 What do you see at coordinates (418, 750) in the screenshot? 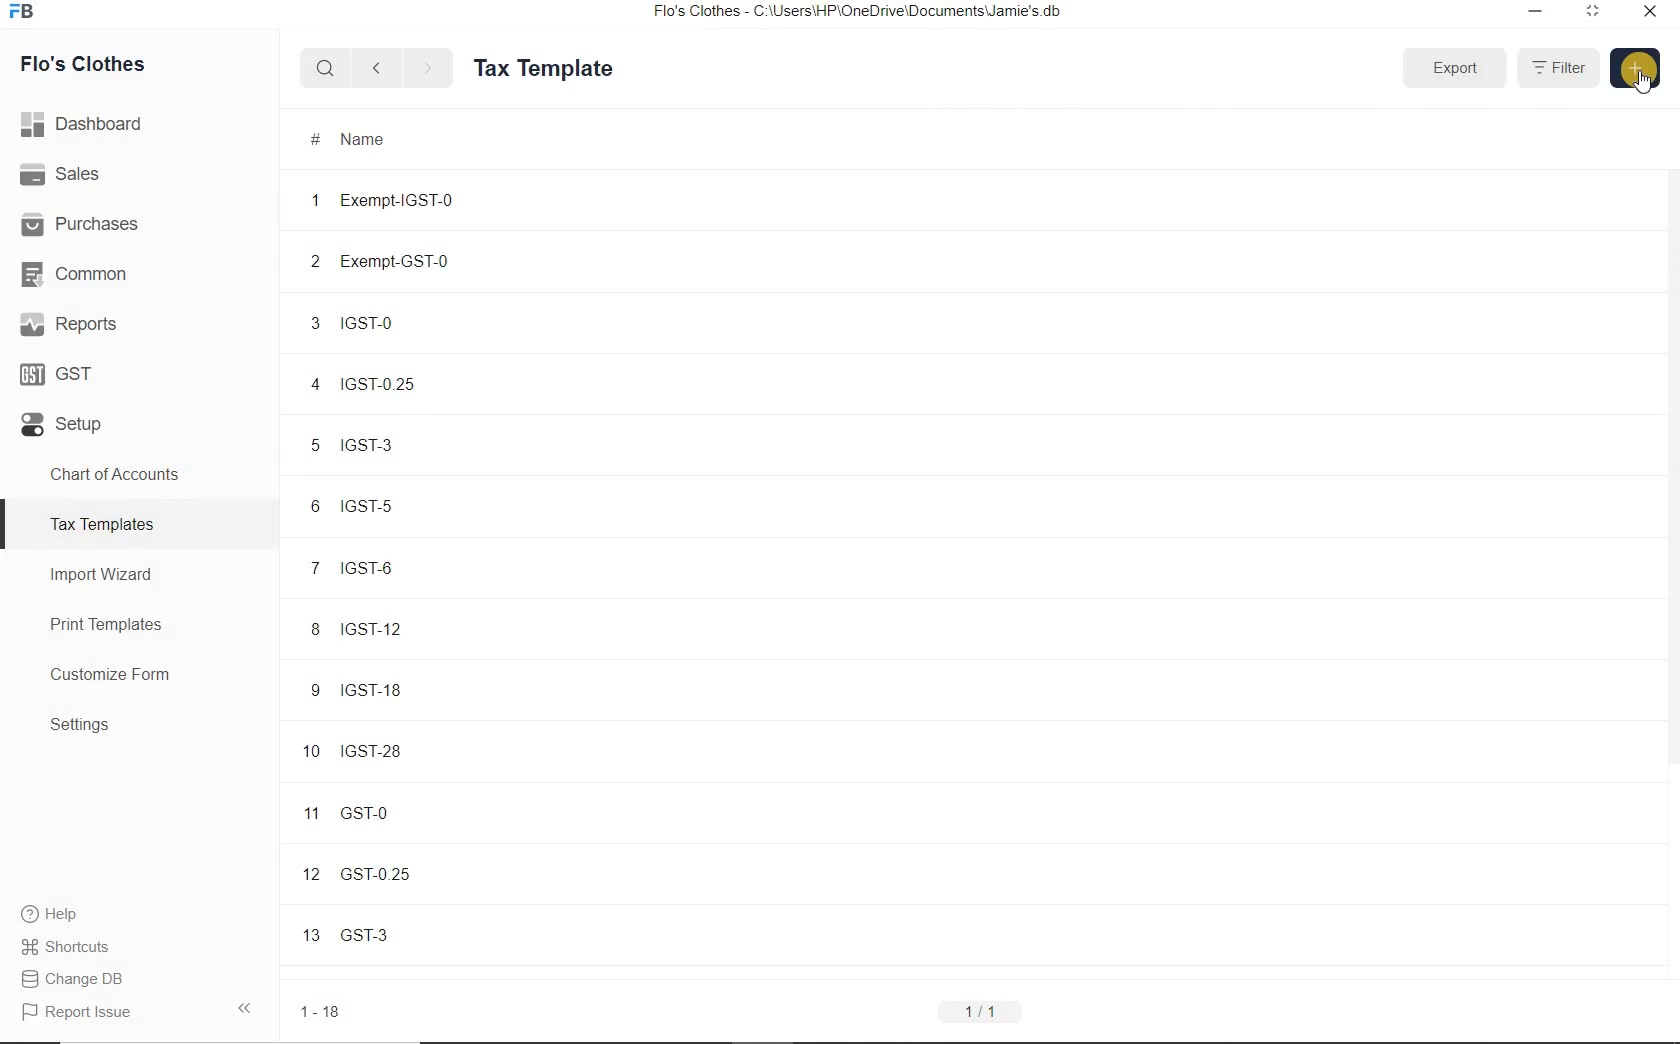
I see `10 1GST-28` at bounding box center [418, 750].